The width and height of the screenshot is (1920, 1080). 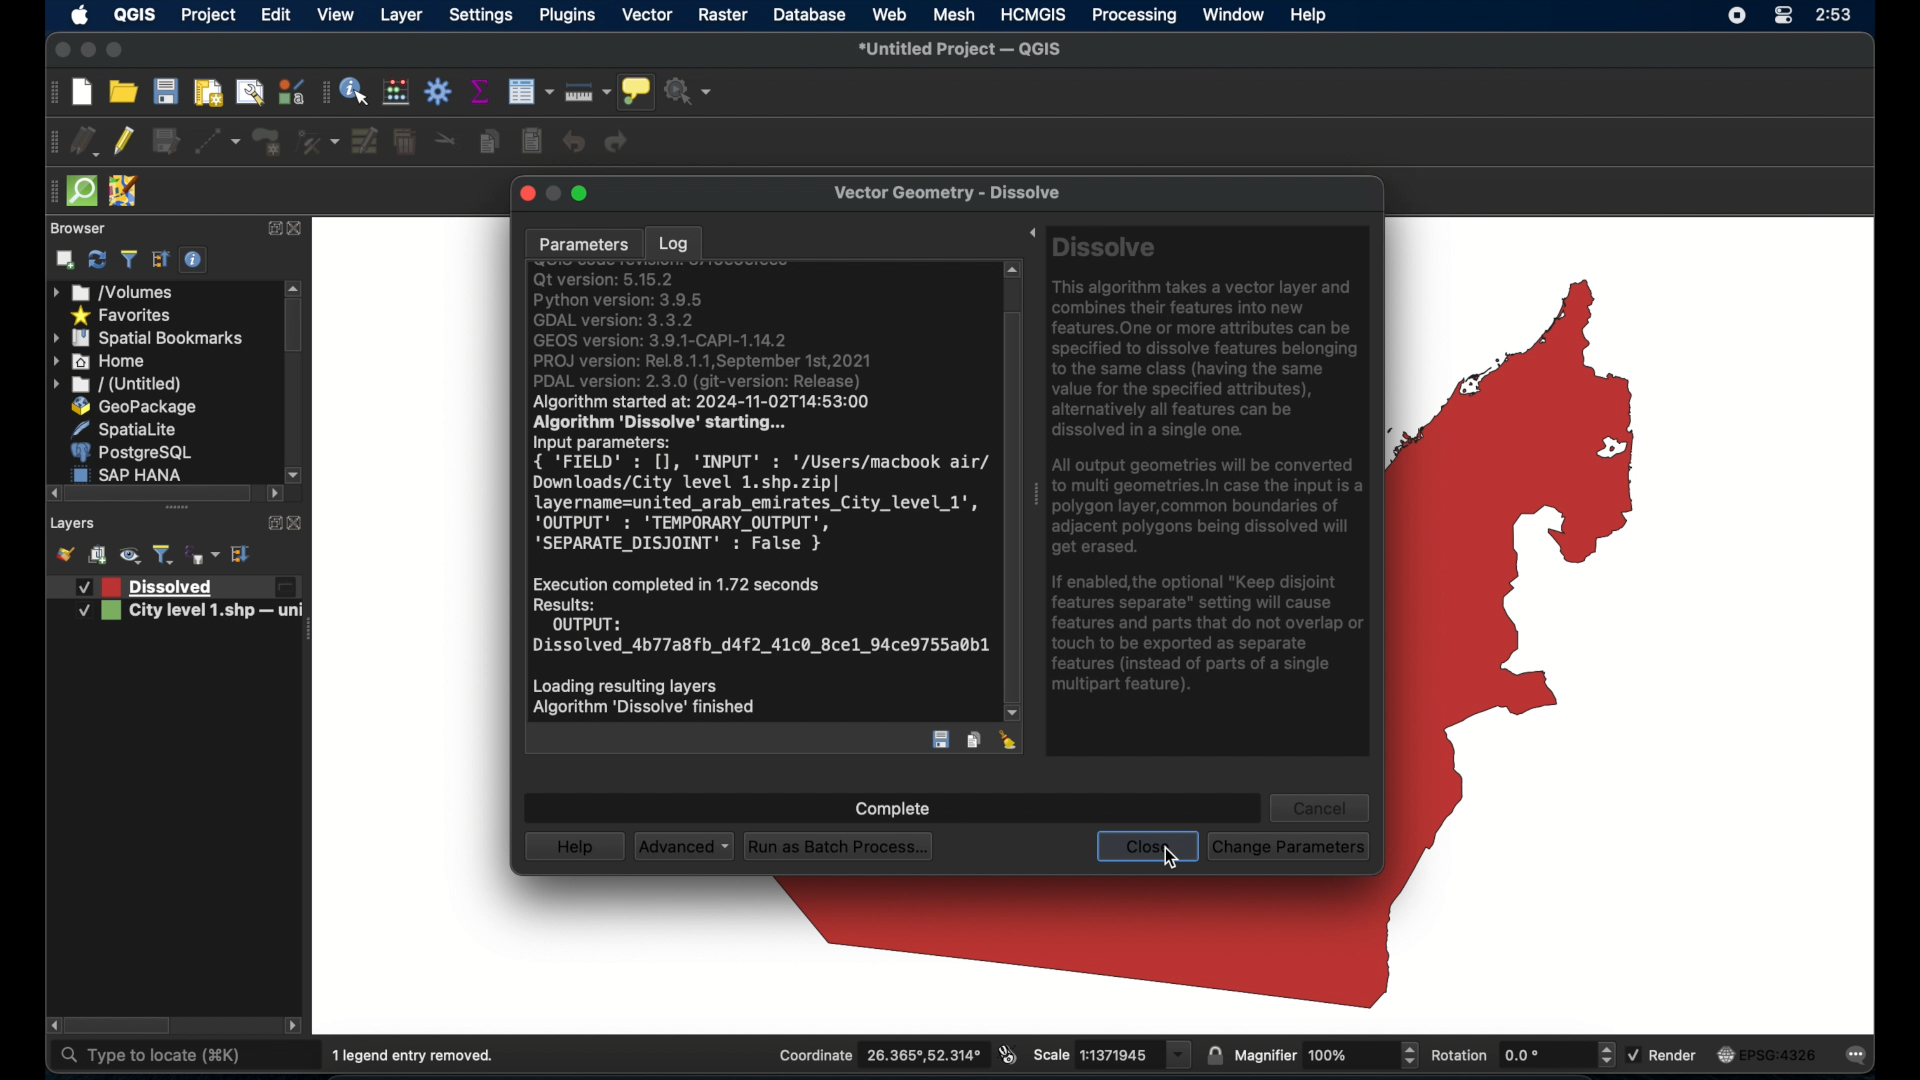 I want to click on filter legend, so click(x=128, y=260).